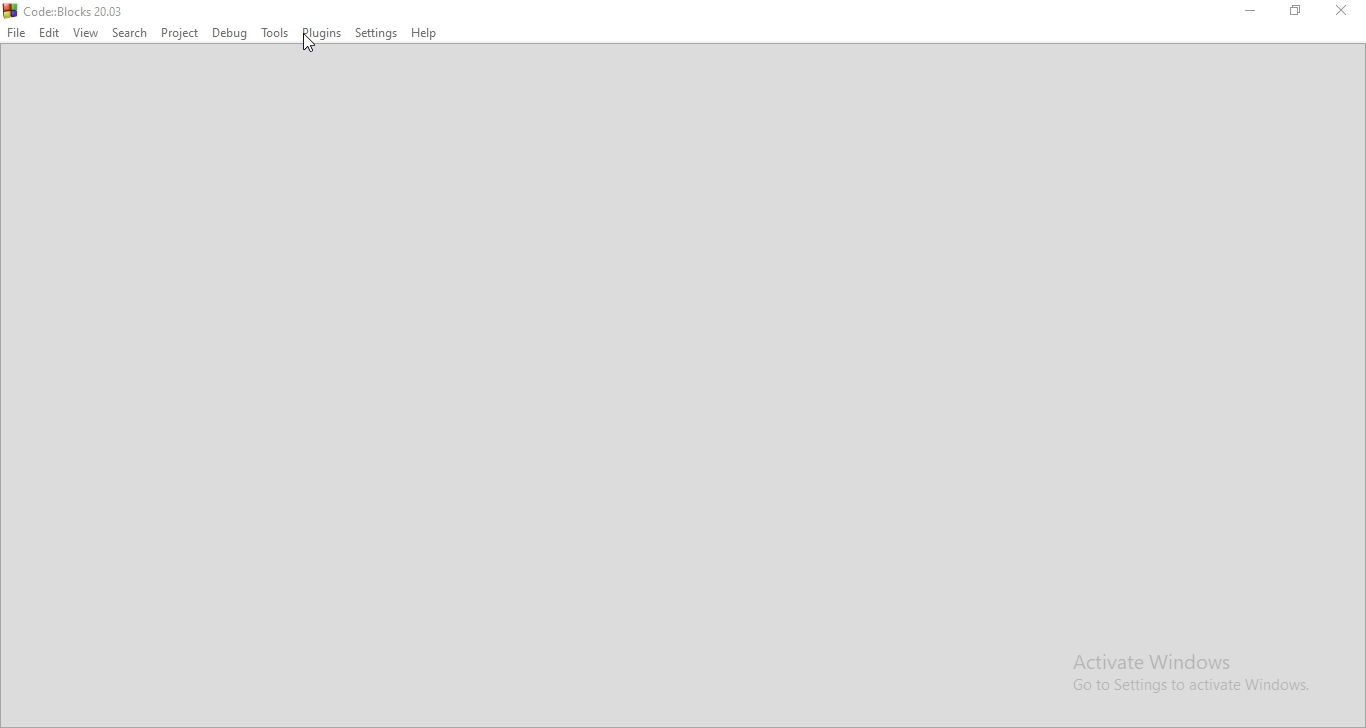 The height and width of the screenshot is (728, 1366). Describe the element at coordinates (1338, 9) in the screenshot. I see `close` at that location.